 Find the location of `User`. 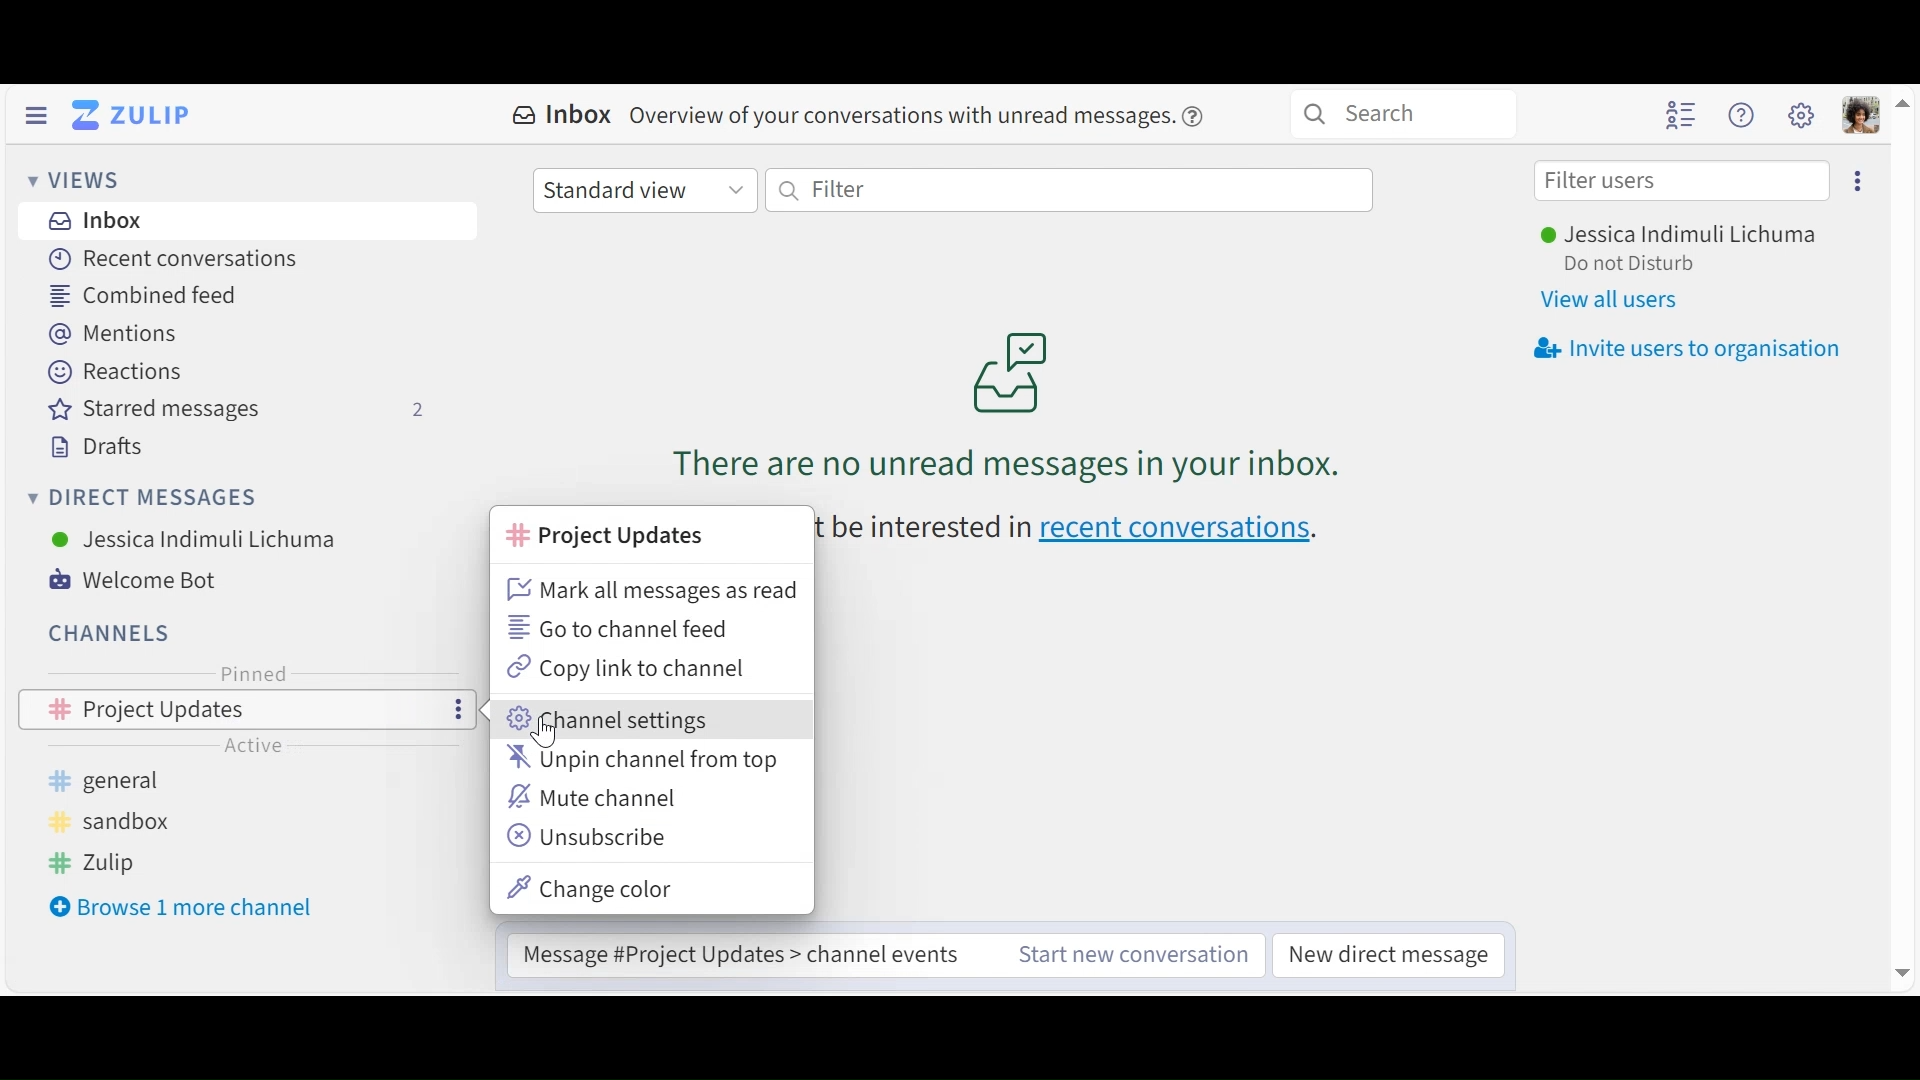

User is located at coordinates (196, 539).